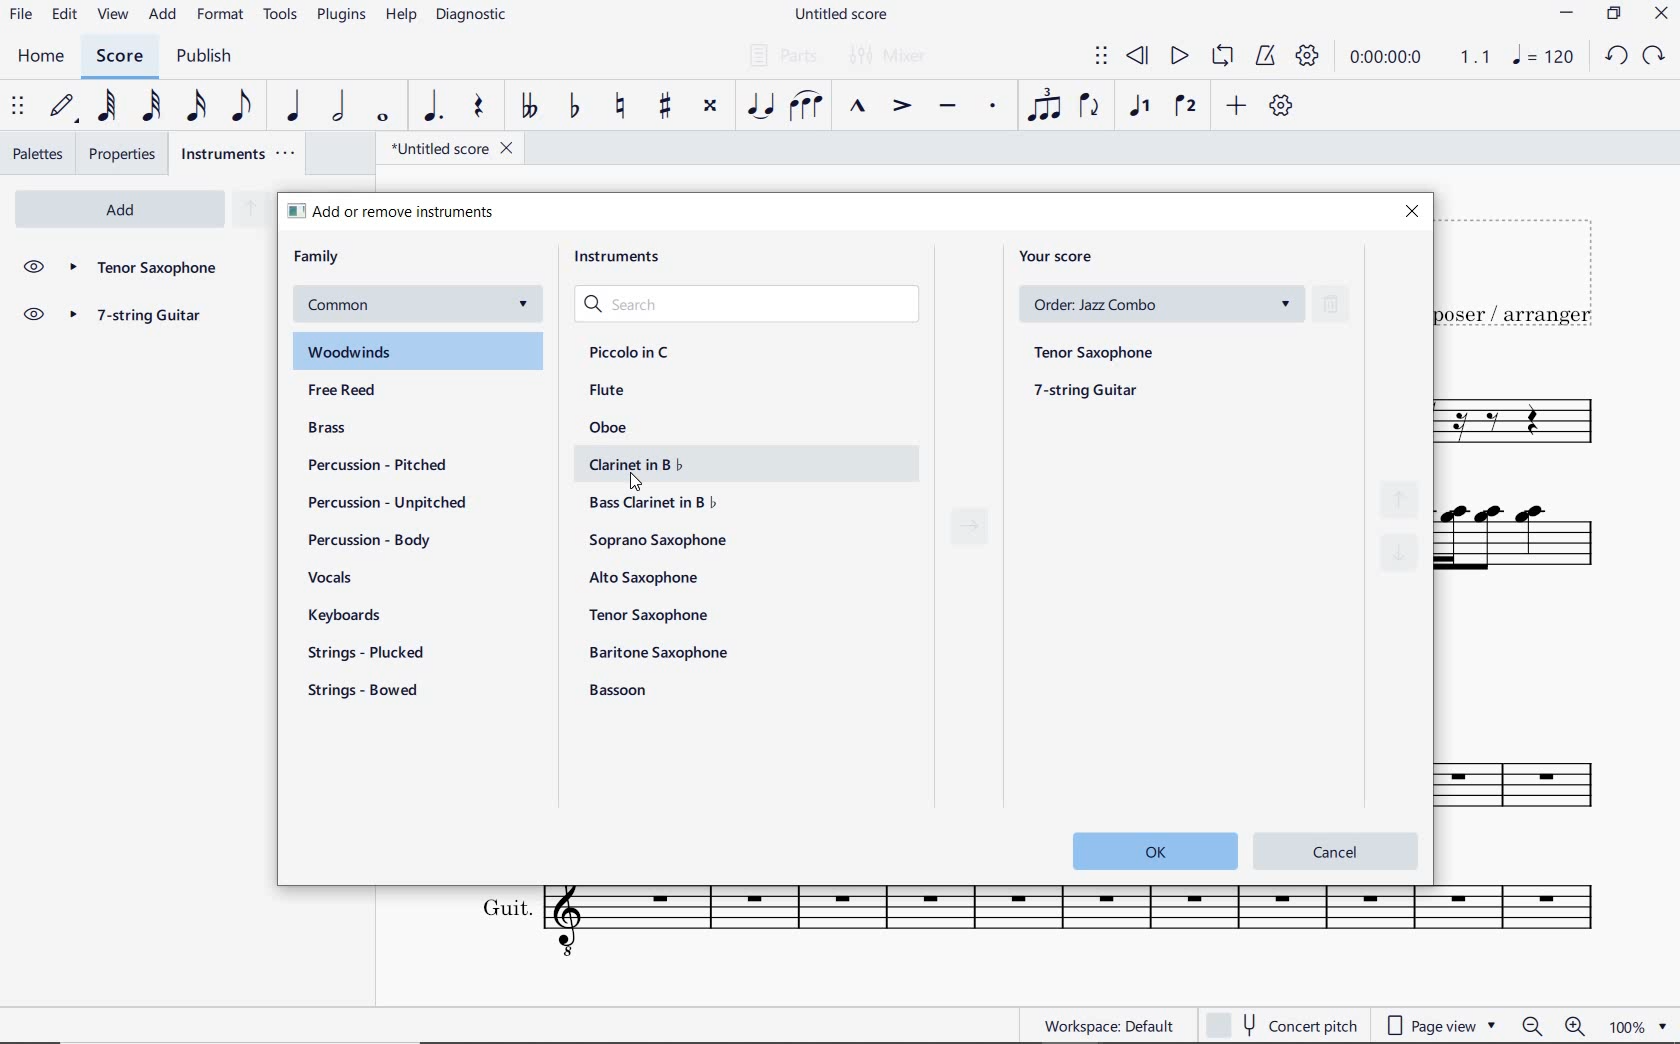  Describe the element at coordinates (1063, 256) in the screenshot. I see `your score` at that location.